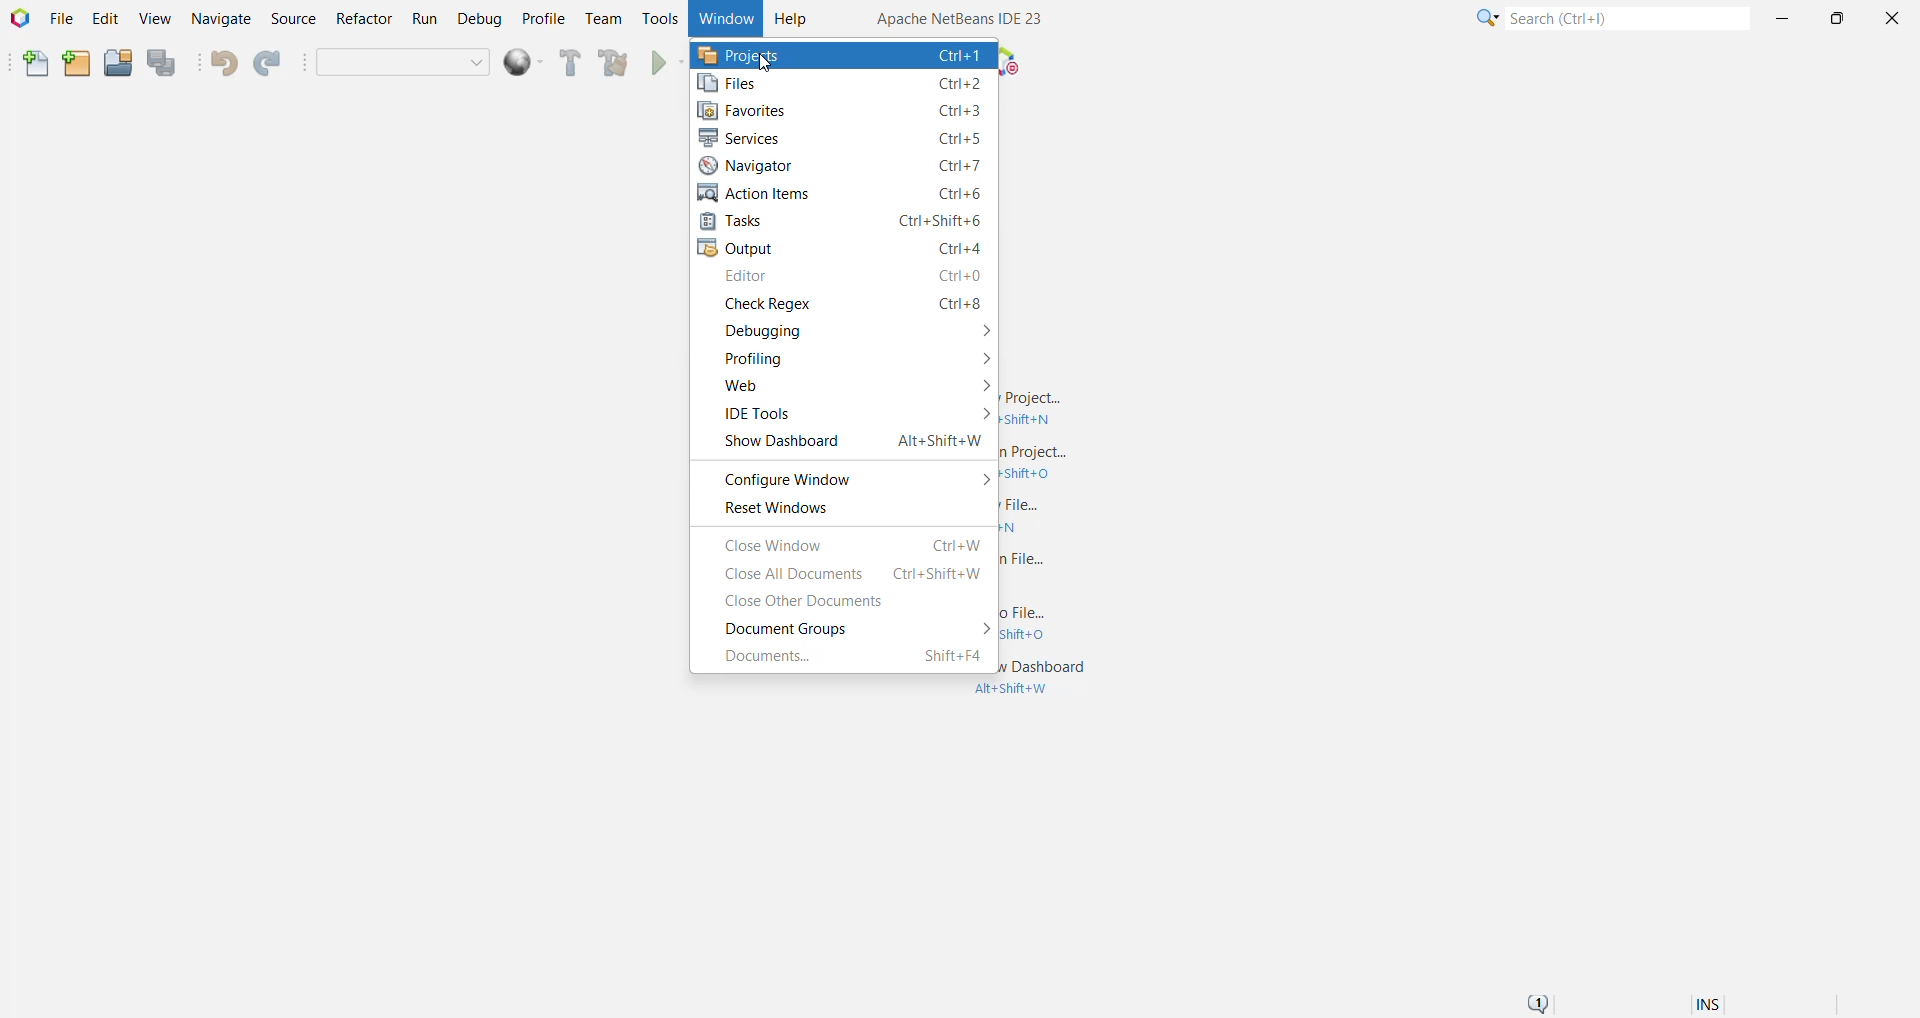 The width and height of the screenshot is (1920, 1018). What do you see at coordinates (851, 414) in the screenshot?
I see `IDE Tools` at bounding box center [851, 414].